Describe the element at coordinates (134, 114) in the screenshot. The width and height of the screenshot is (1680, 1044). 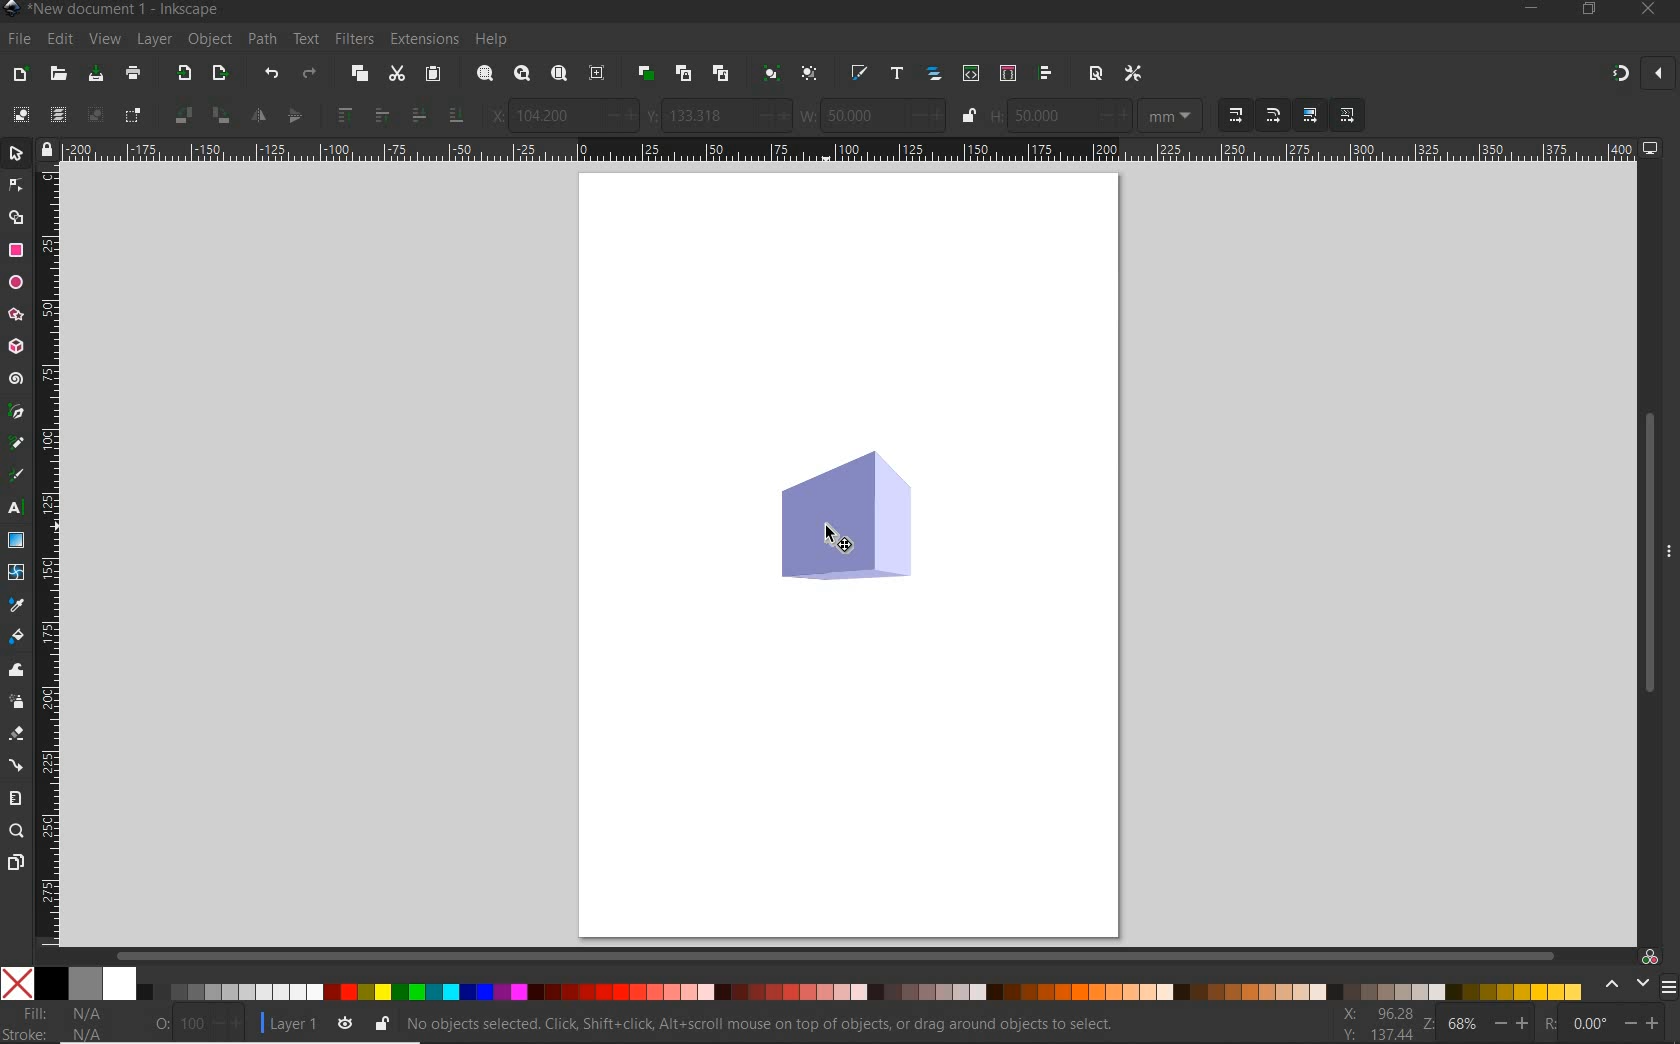
I see `toggle selection box` at that location.